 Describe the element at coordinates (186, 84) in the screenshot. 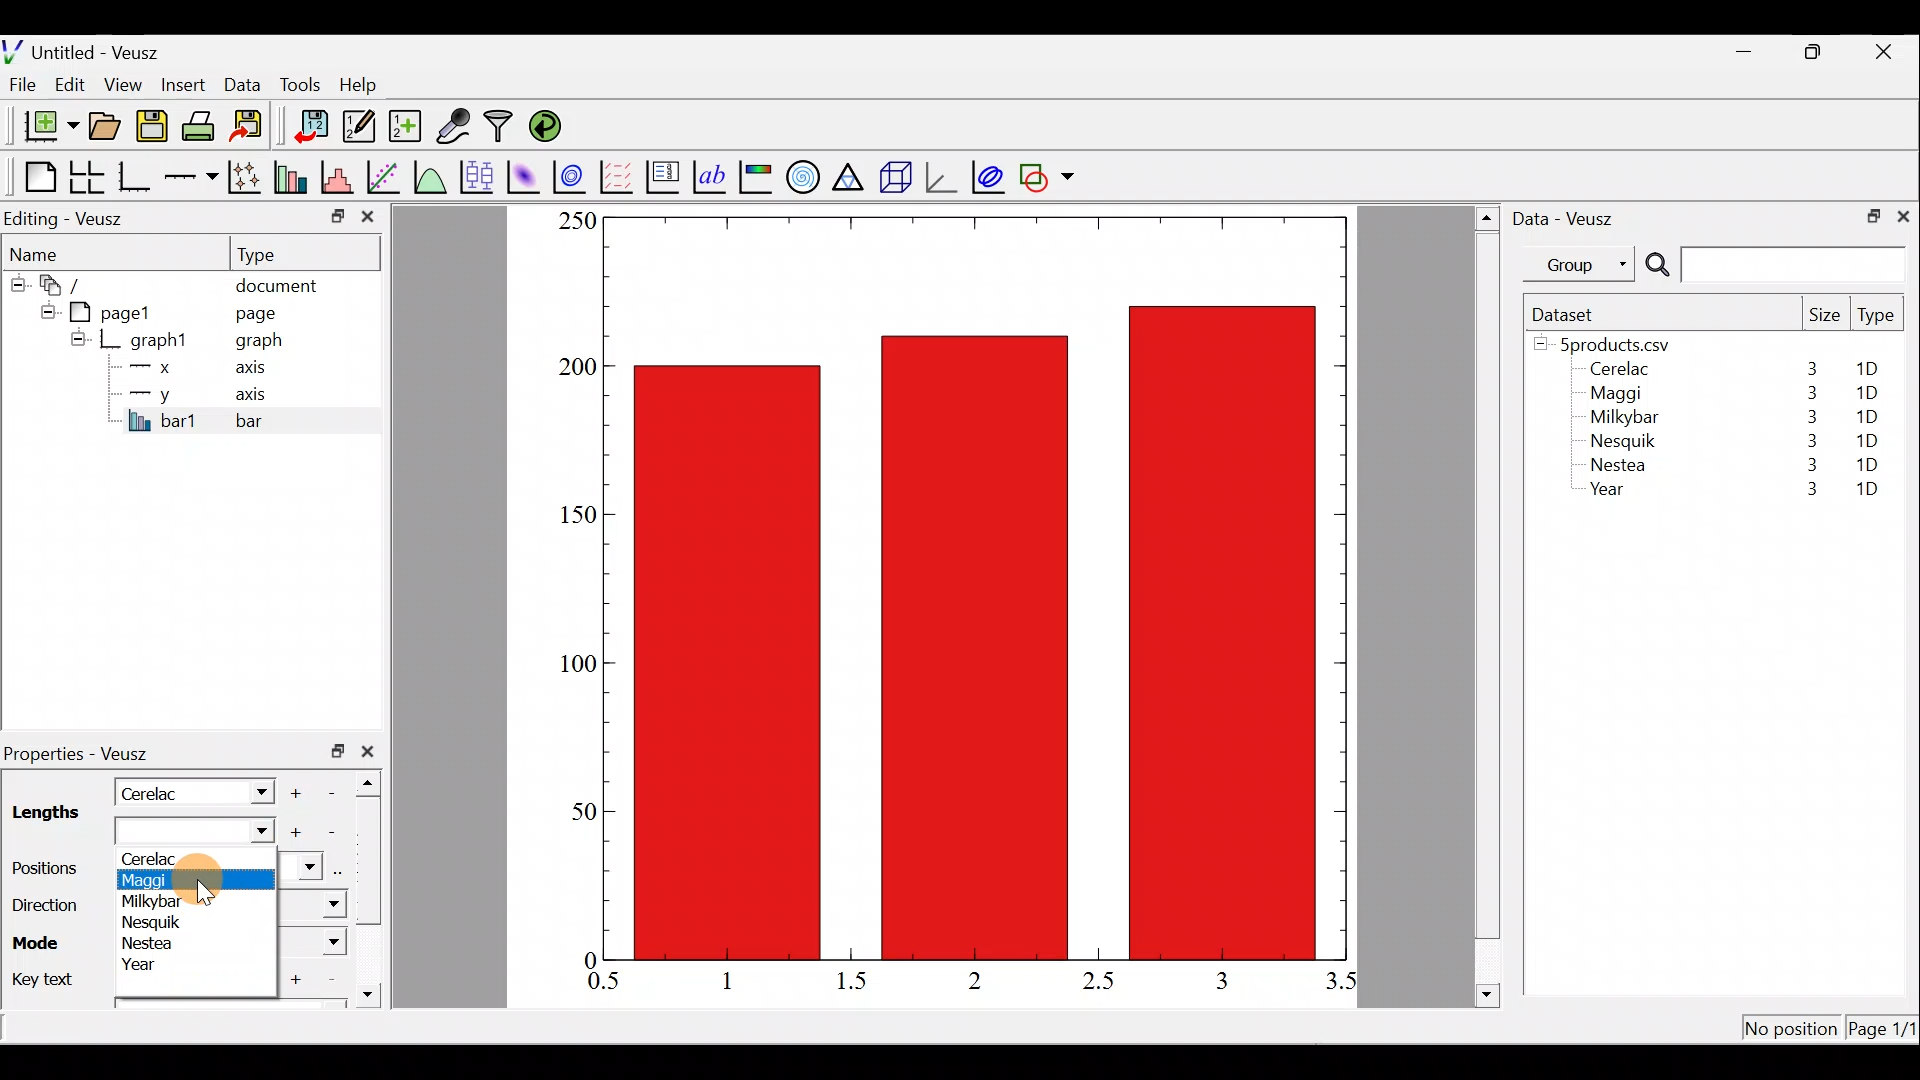

I see `Insert` at that location.